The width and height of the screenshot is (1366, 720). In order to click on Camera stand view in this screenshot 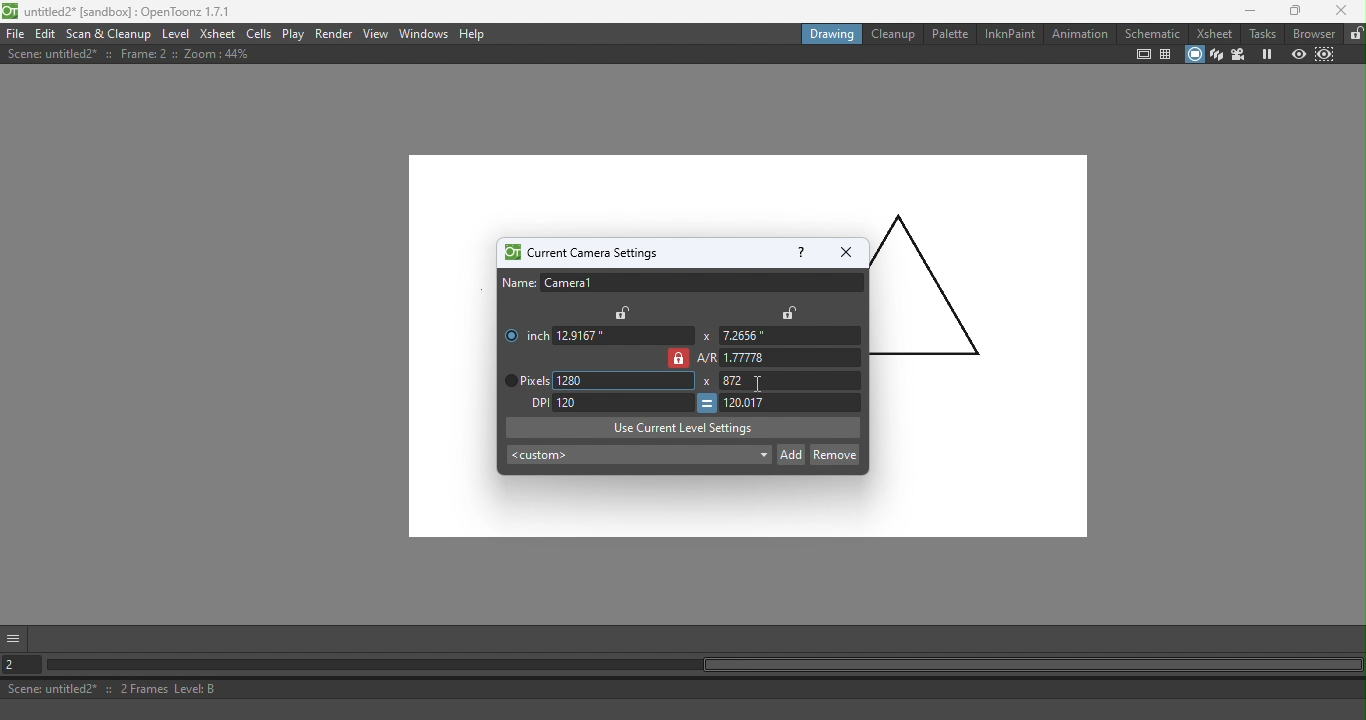, I will do `click(1193, 55)`.